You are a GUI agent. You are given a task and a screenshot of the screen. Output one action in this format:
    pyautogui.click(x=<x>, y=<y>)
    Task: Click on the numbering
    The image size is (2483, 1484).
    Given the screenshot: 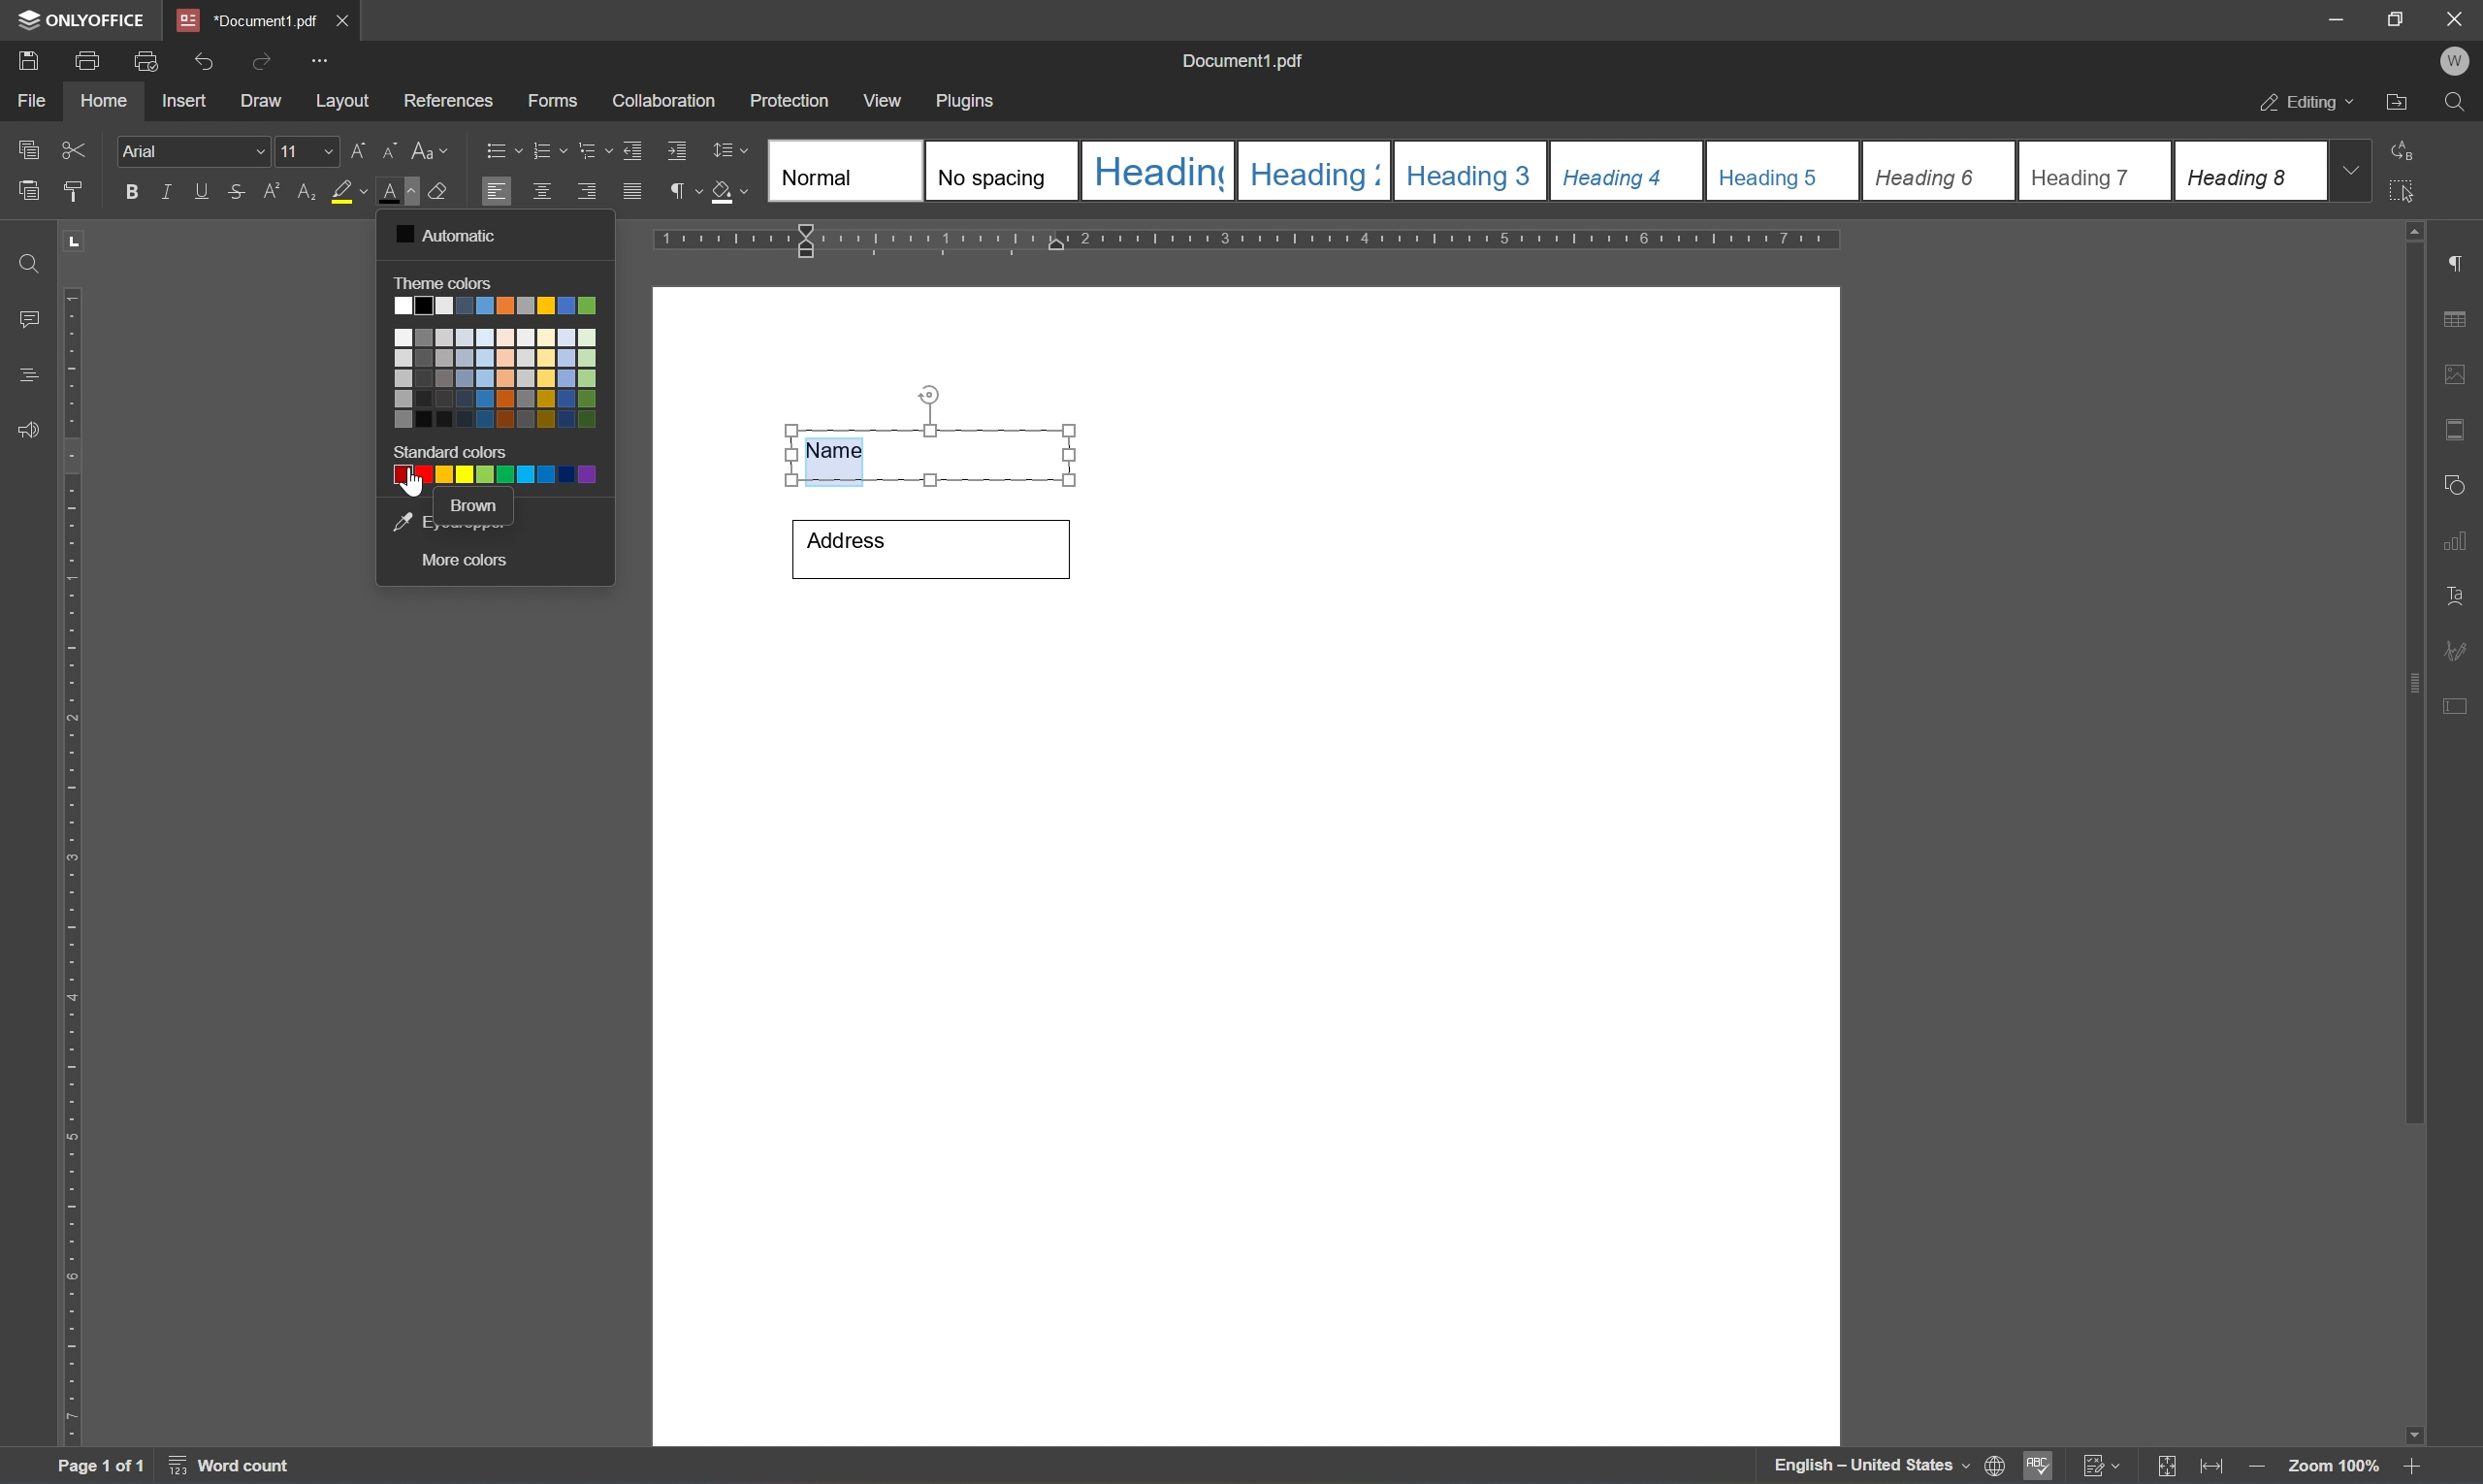 What is the action you would take?
    pyautogui.click(x=550, y=151)
    